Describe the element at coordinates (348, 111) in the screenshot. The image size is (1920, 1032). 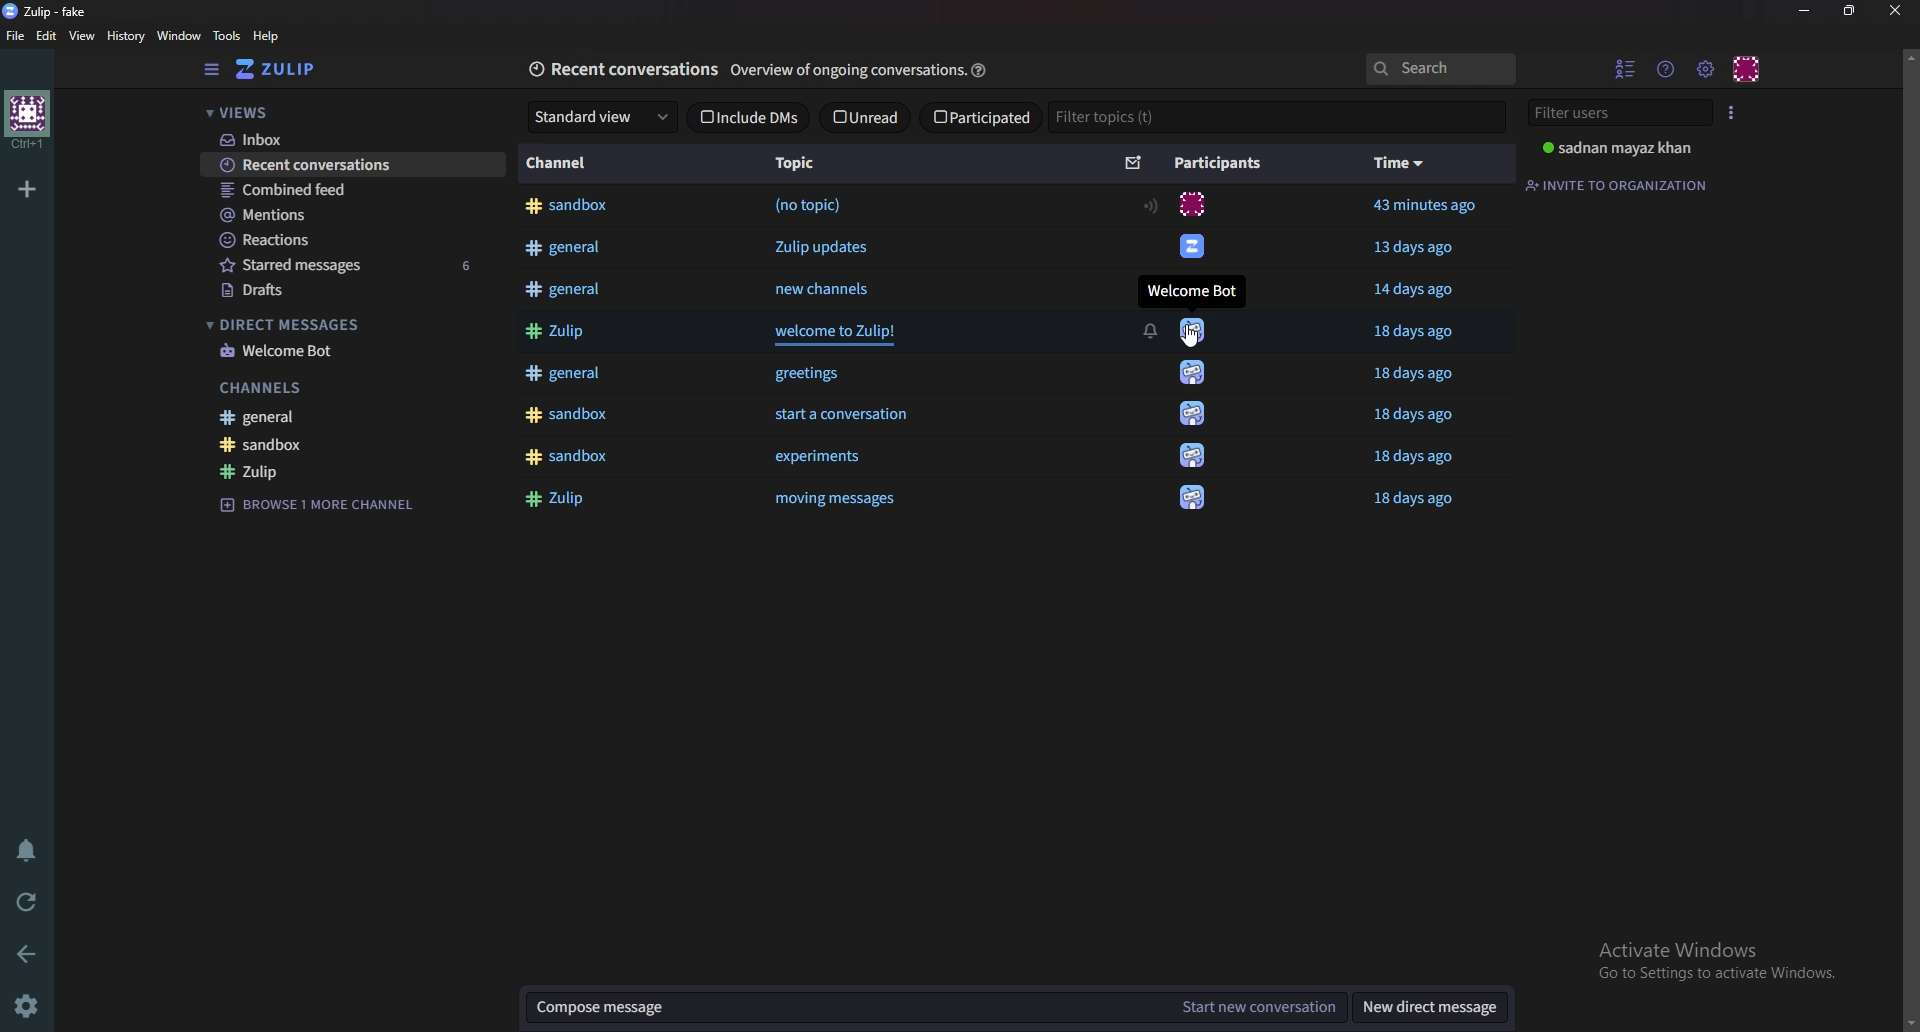
I see `Views` at that location.